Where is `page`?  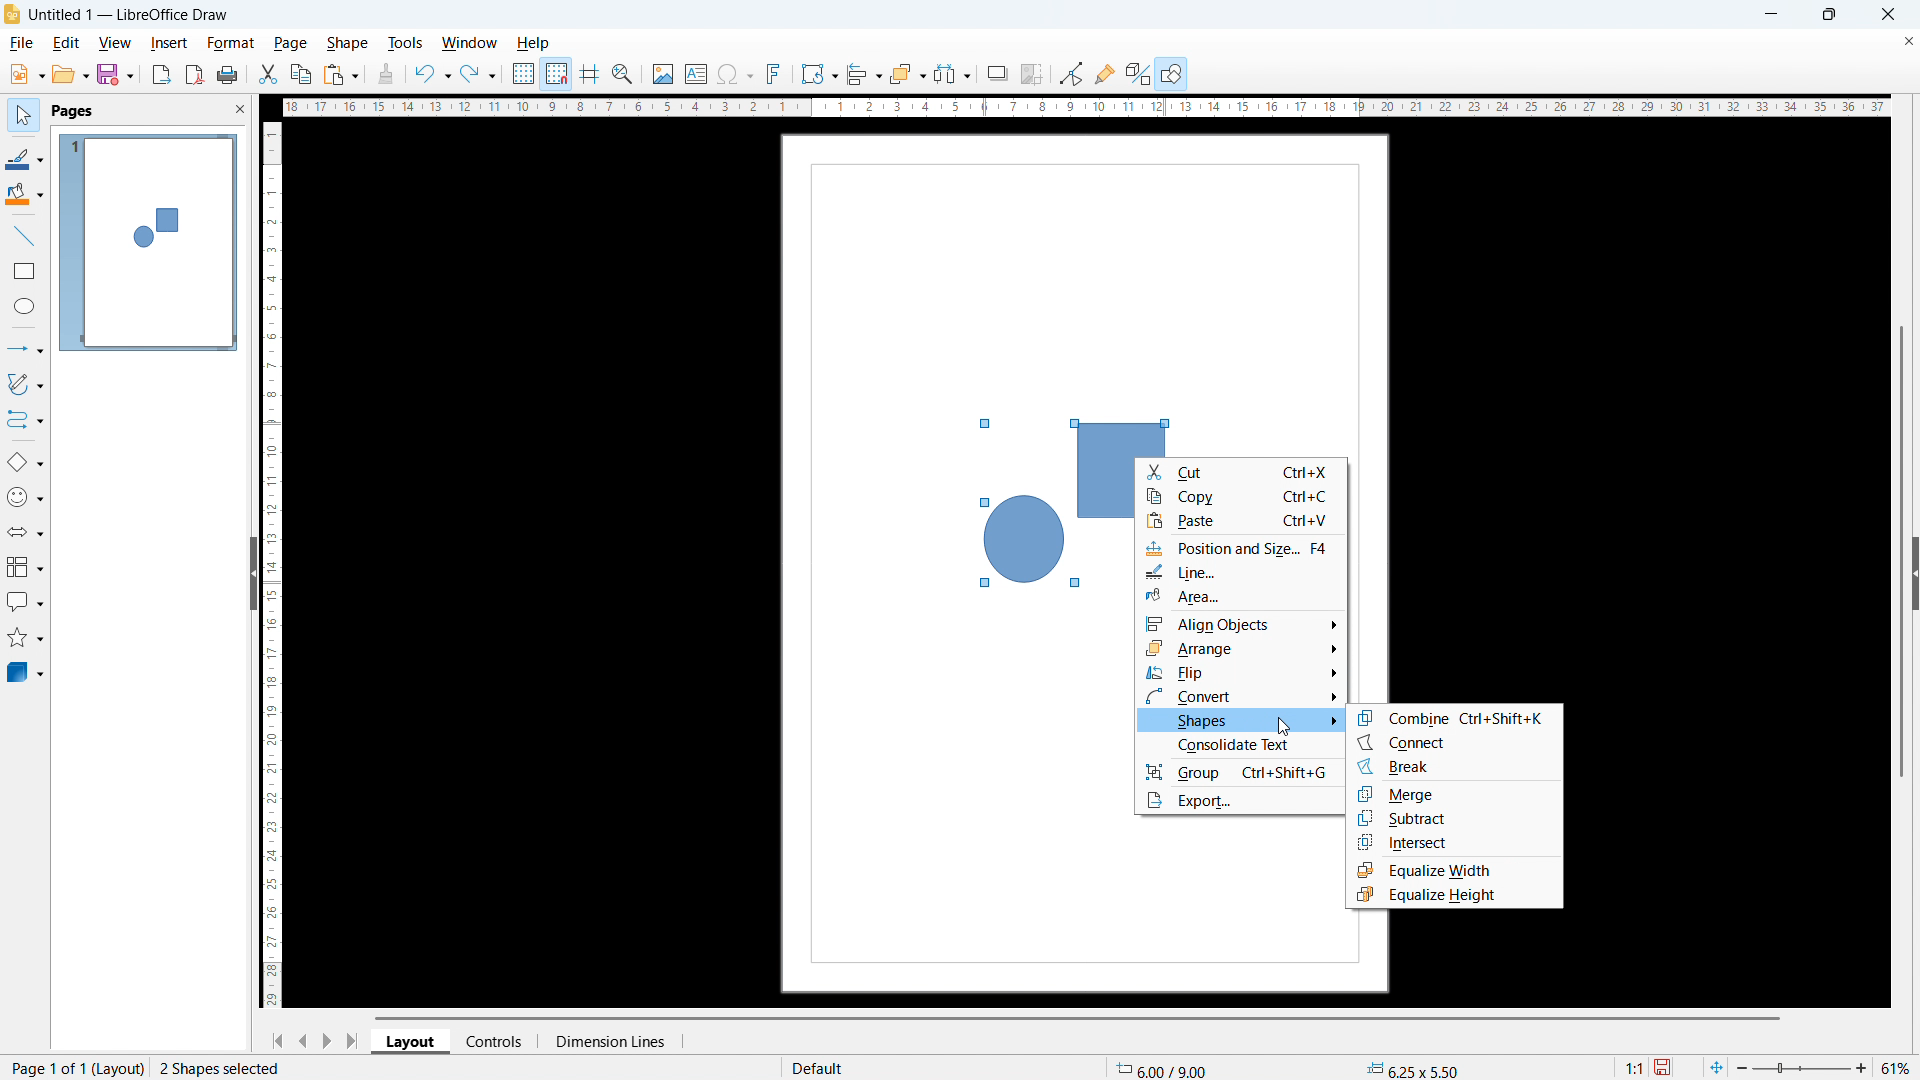 page is located at coordinates (292, 42).